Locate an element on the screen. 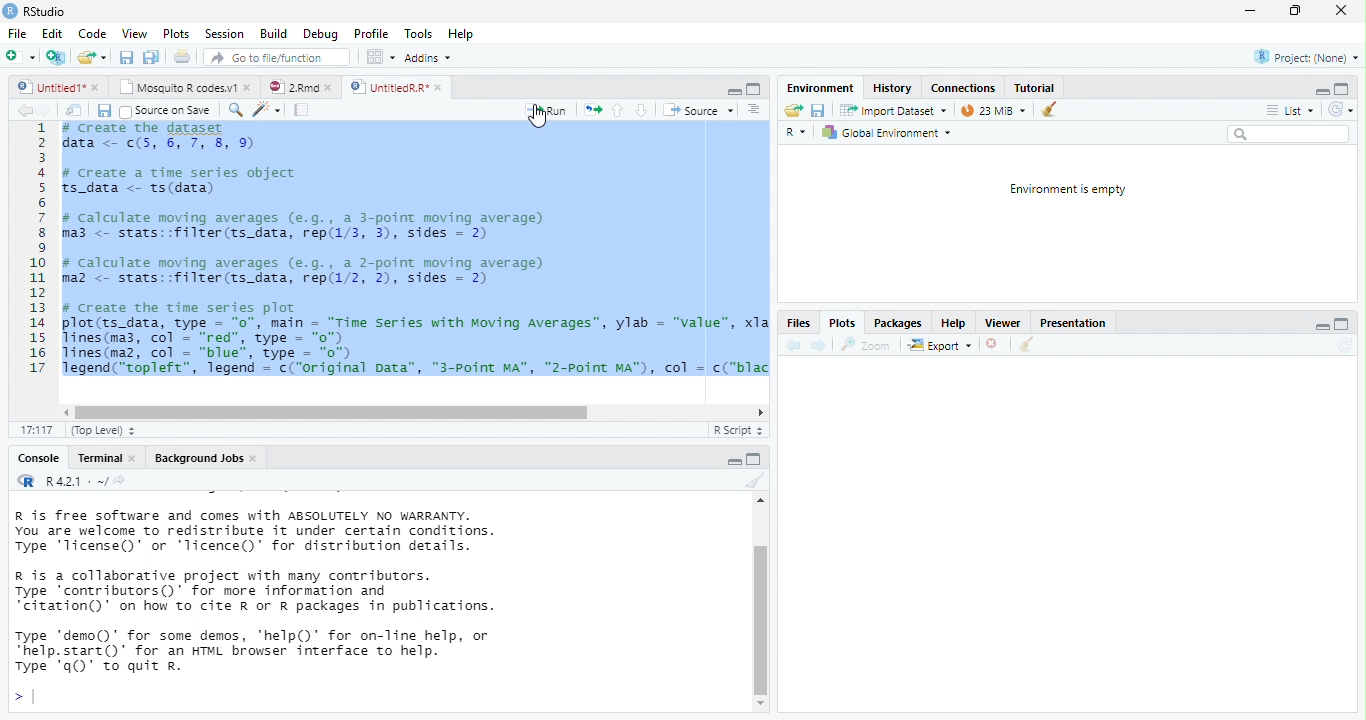  untitled 1 is located at coordinates (46, 86).